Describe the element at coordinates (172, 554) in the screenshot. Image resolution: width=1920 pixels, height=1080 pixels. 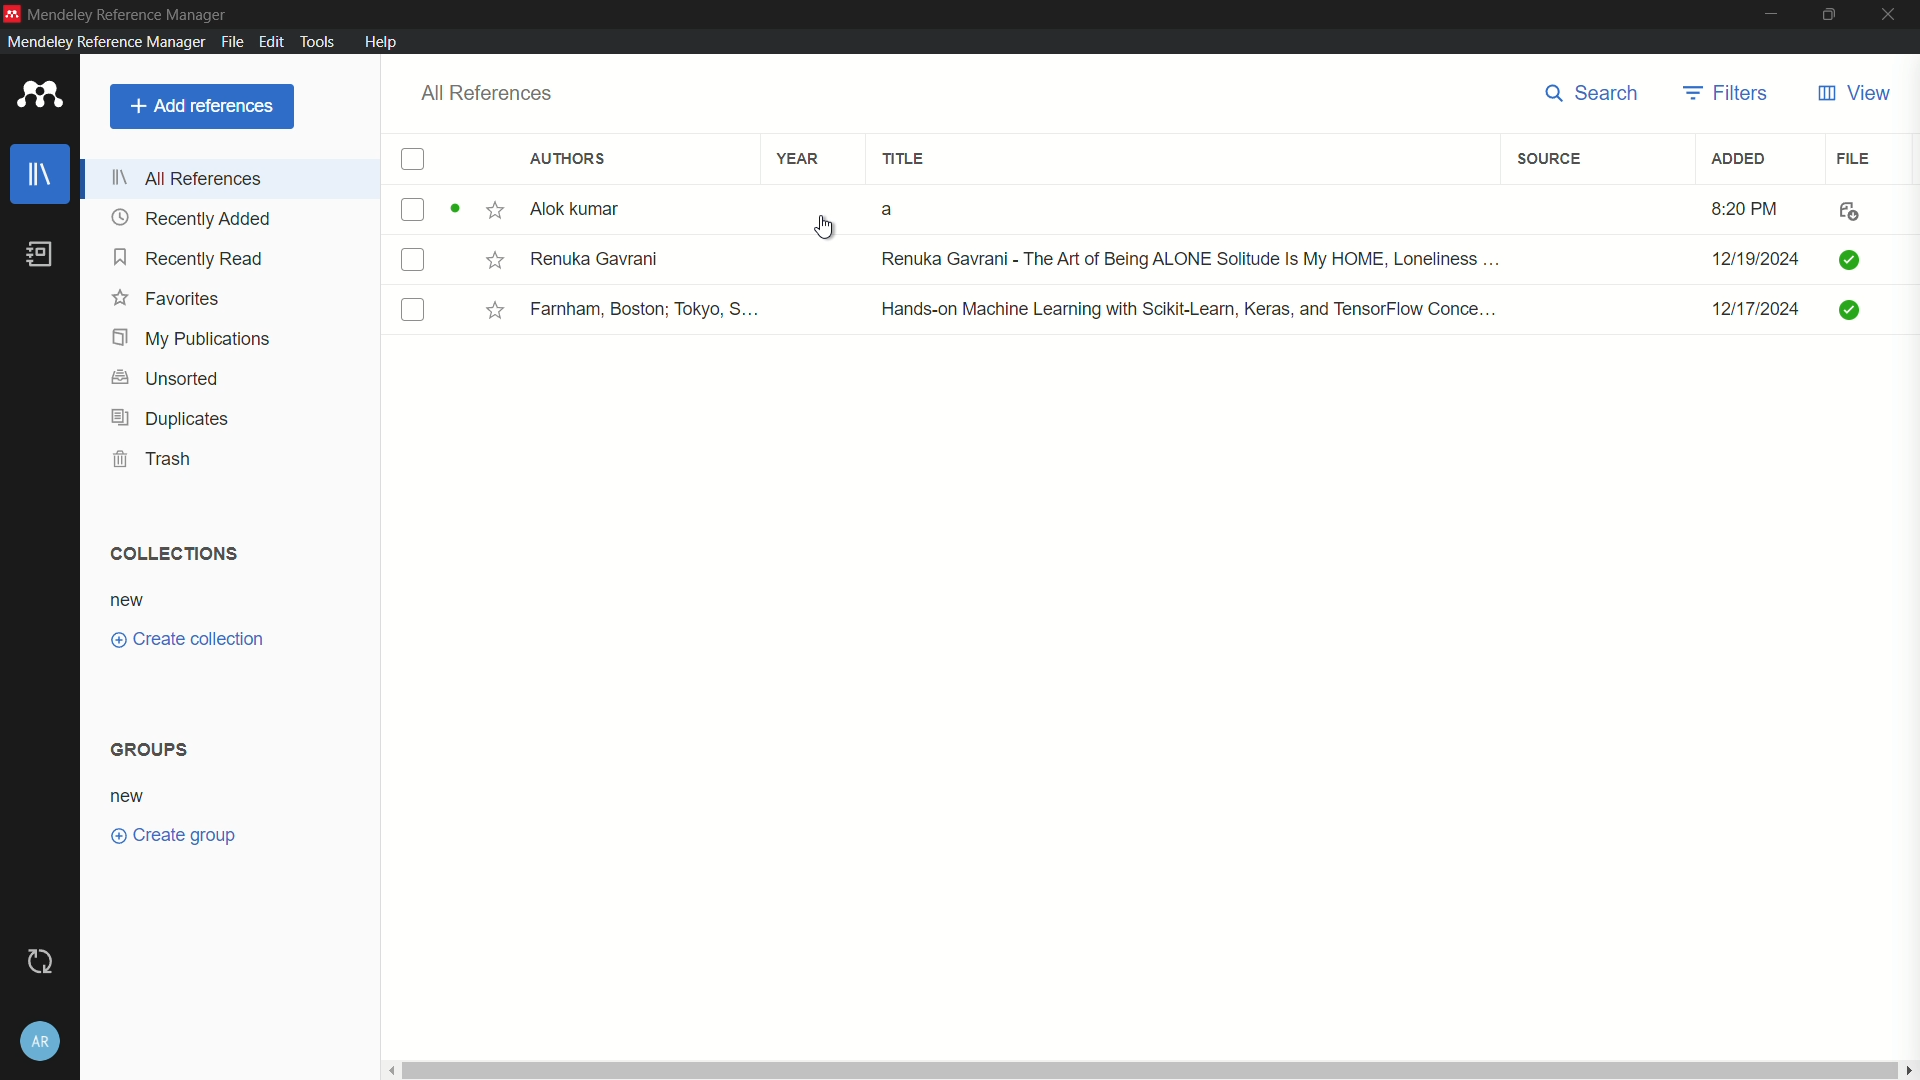
I see `collections` at that location.